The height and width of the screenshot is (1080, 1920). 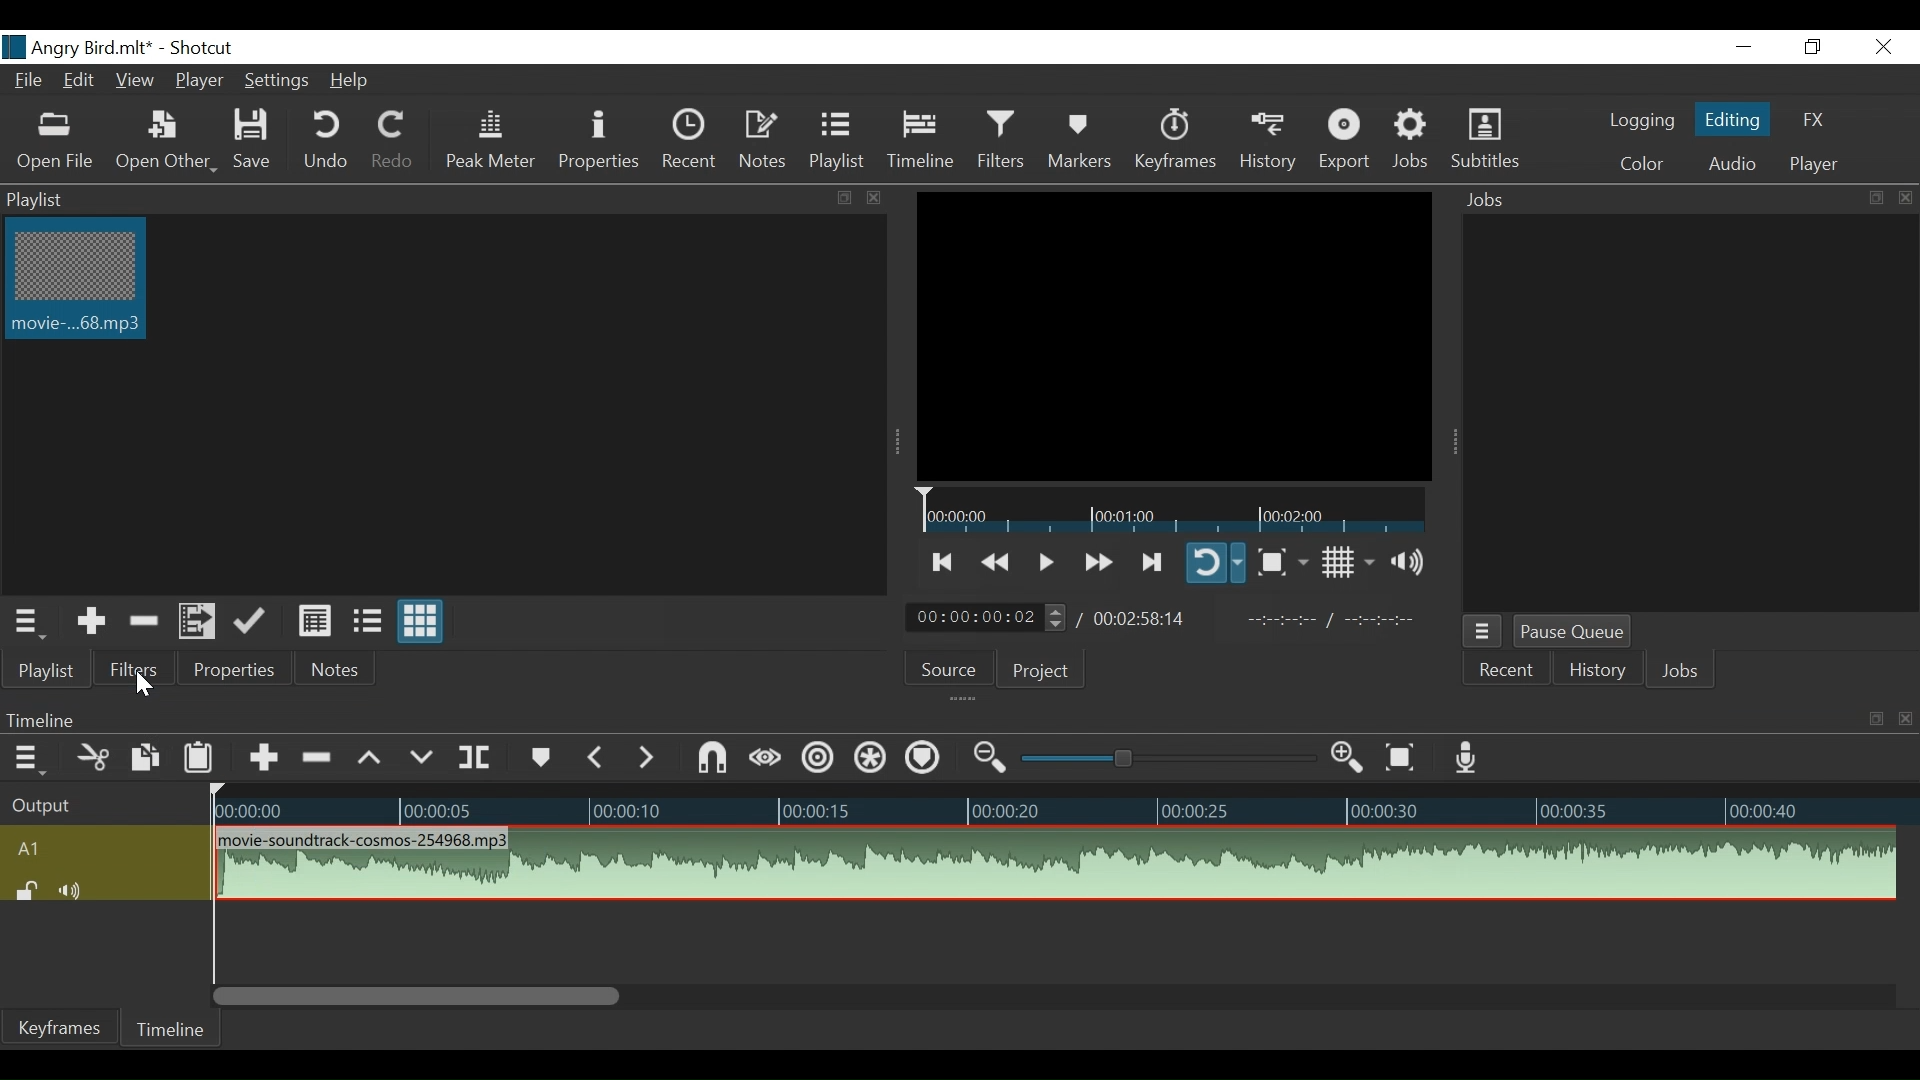 I want to click on Notes, so click(x=339, y=666).